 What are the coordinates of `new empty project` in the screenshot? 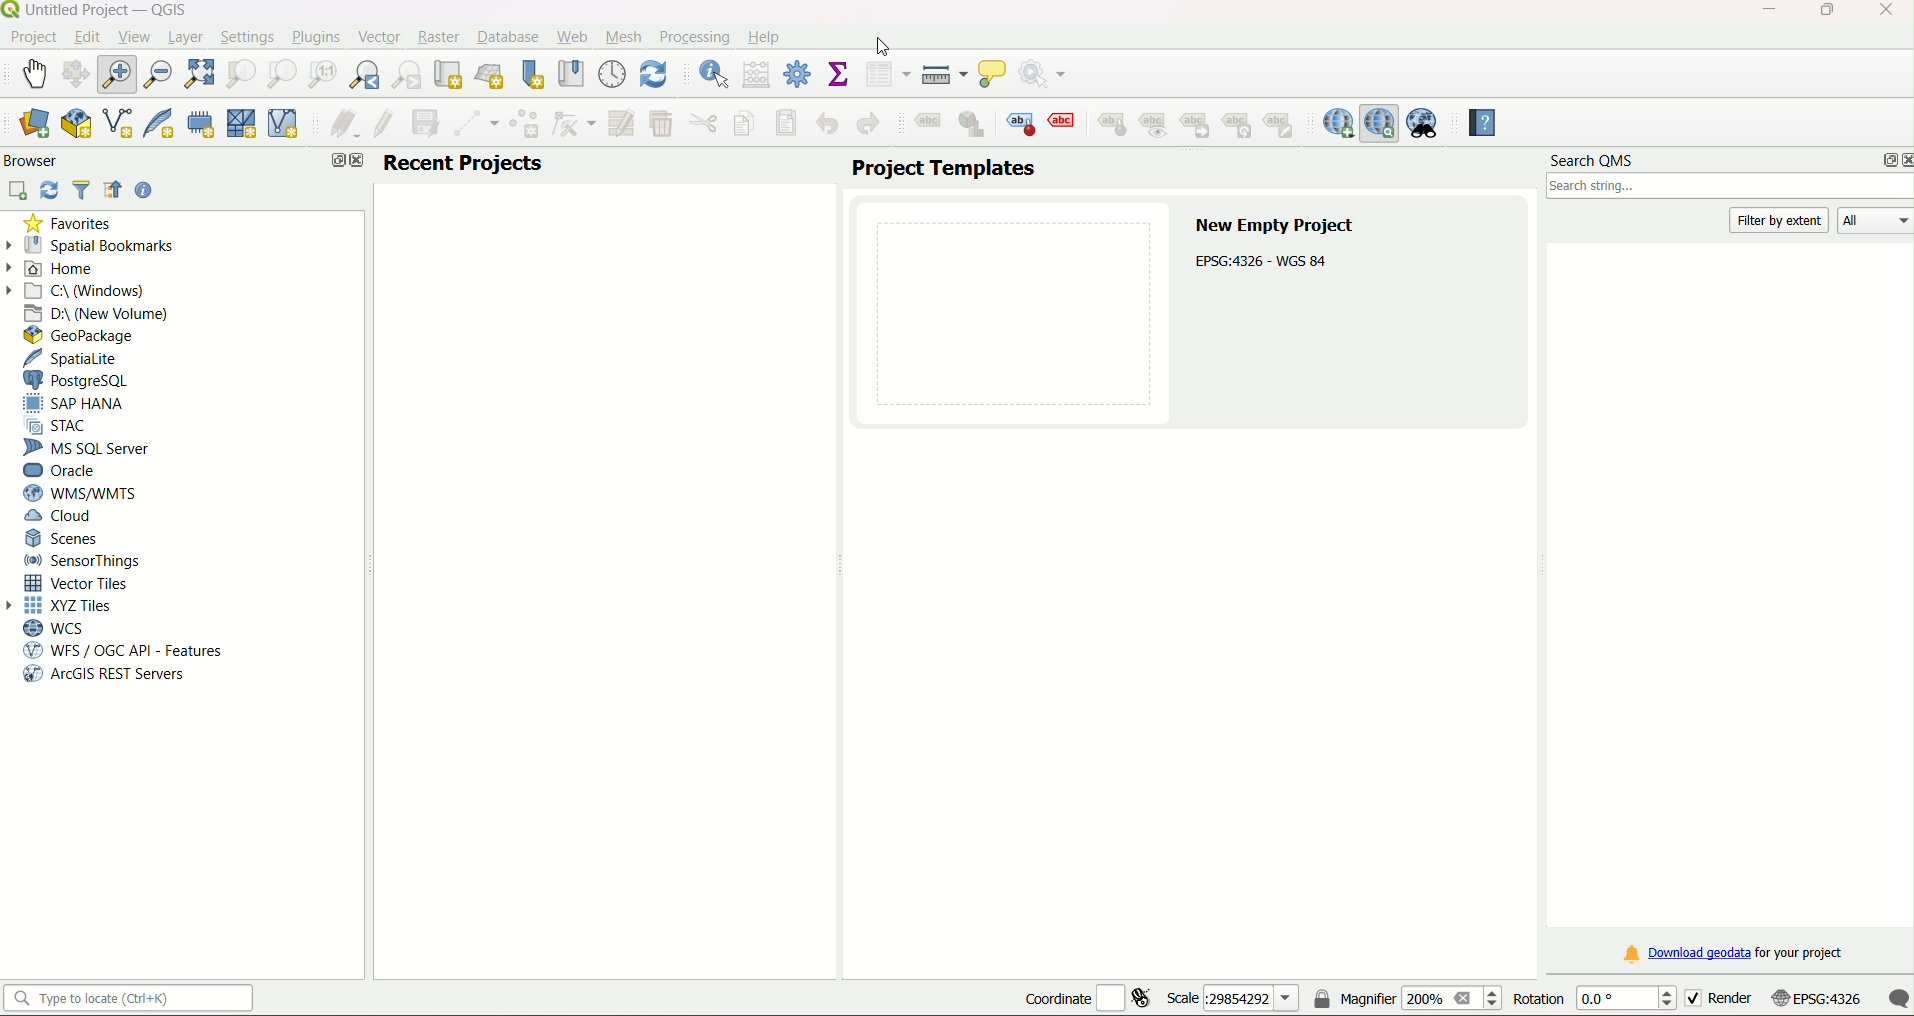 It's located at (1277, 226).